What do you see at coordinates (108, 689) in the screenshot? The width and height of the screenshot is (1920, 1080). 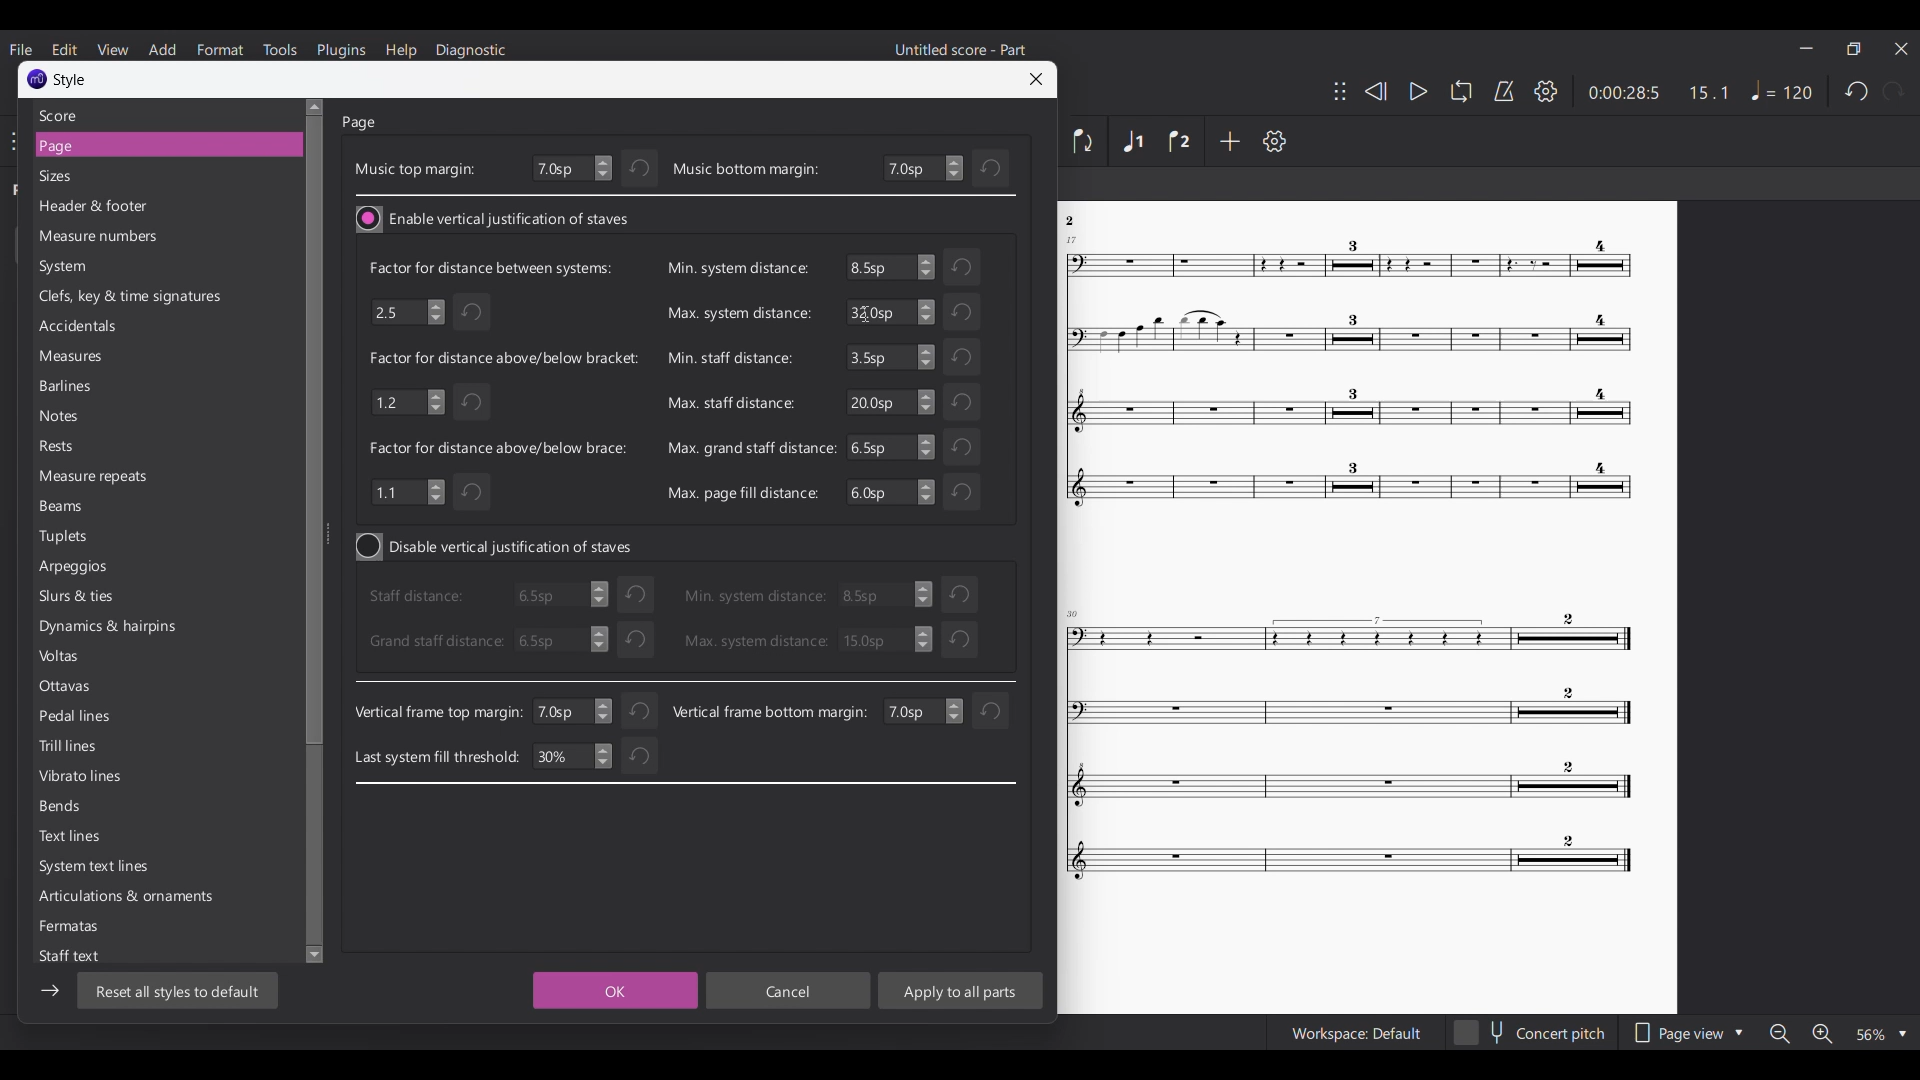 I see `Ottavas` at bounding box center [108, 689].